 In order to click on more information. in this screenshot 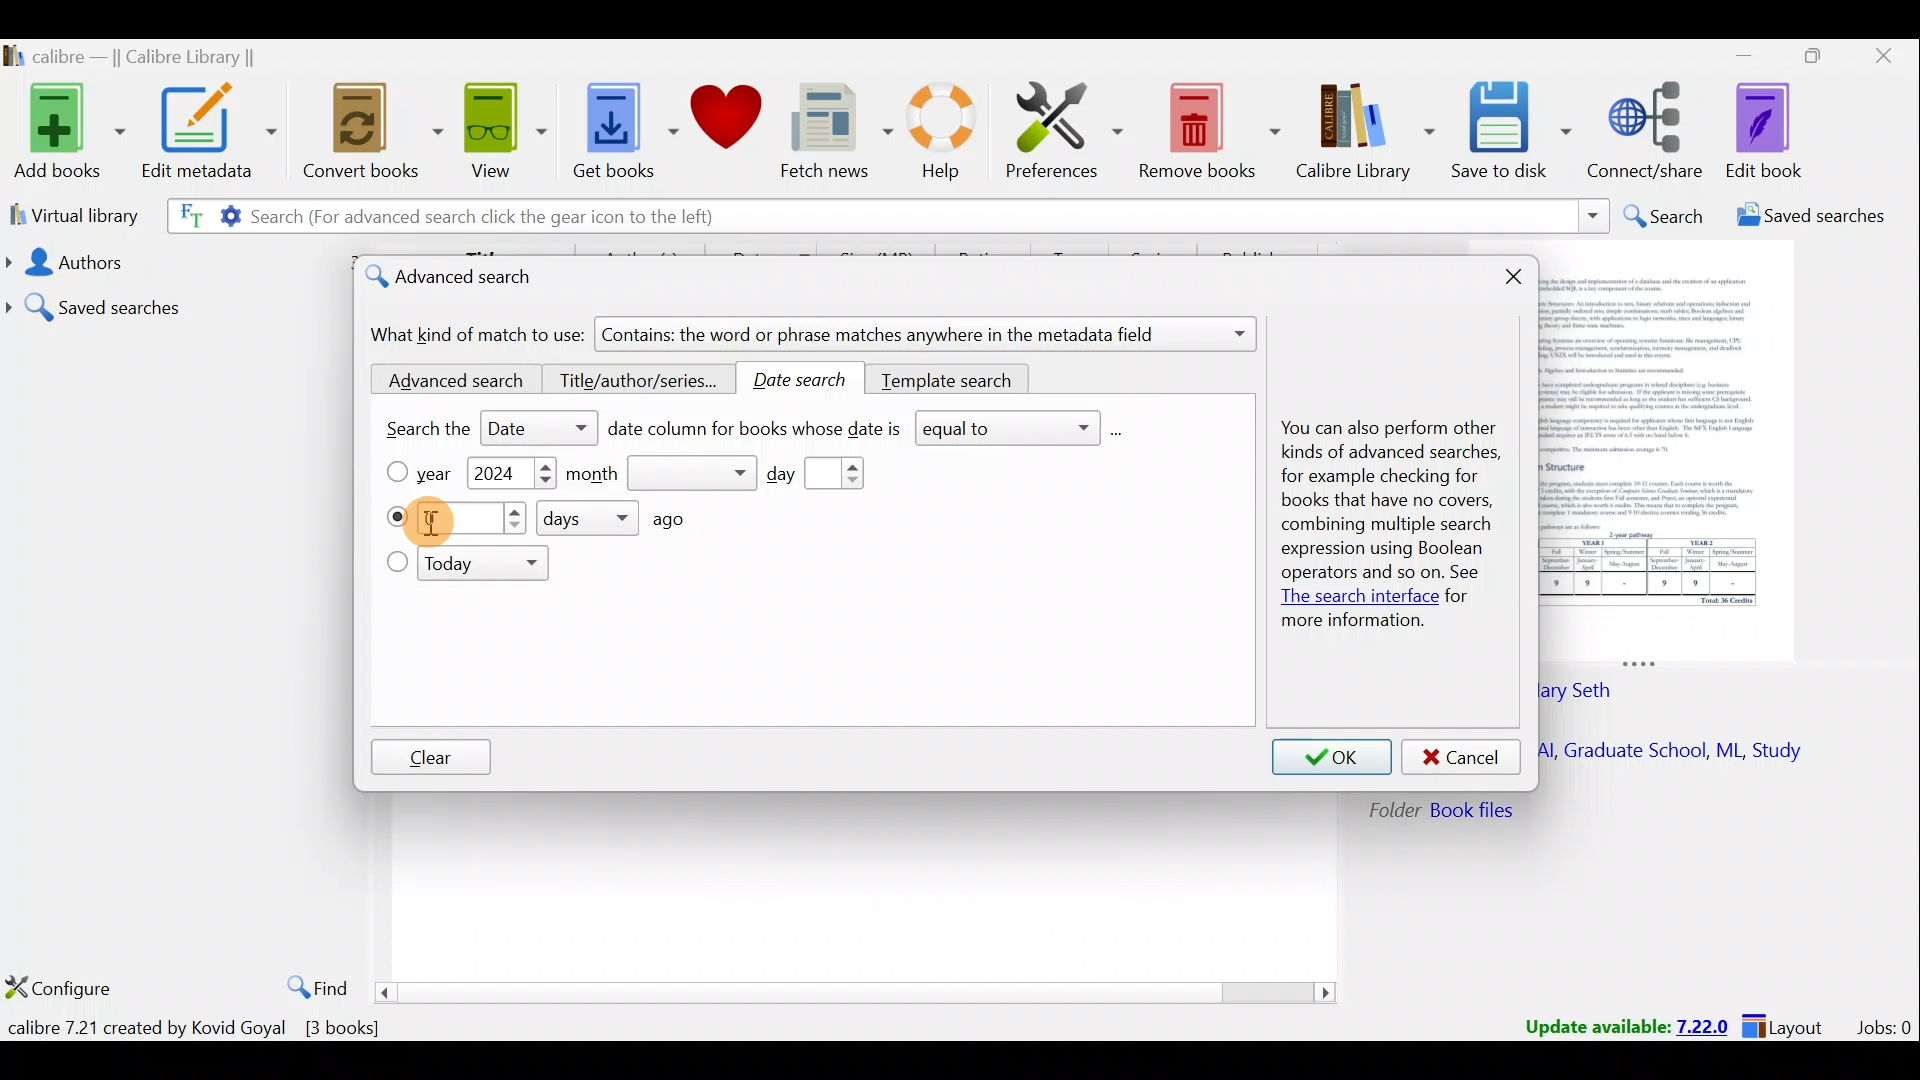, I will do `click(1352, 623)`.